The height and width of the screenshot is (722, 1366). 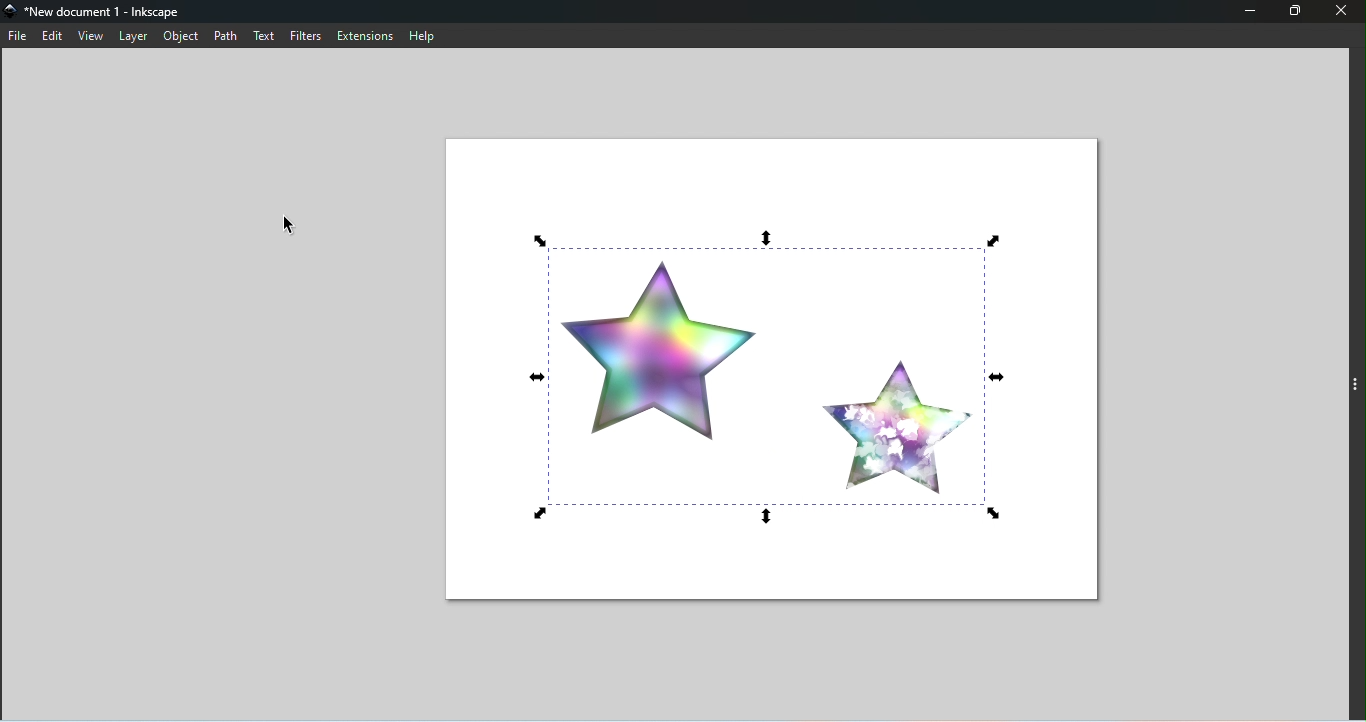 I want to click on Path, so click(x=230, y=36).